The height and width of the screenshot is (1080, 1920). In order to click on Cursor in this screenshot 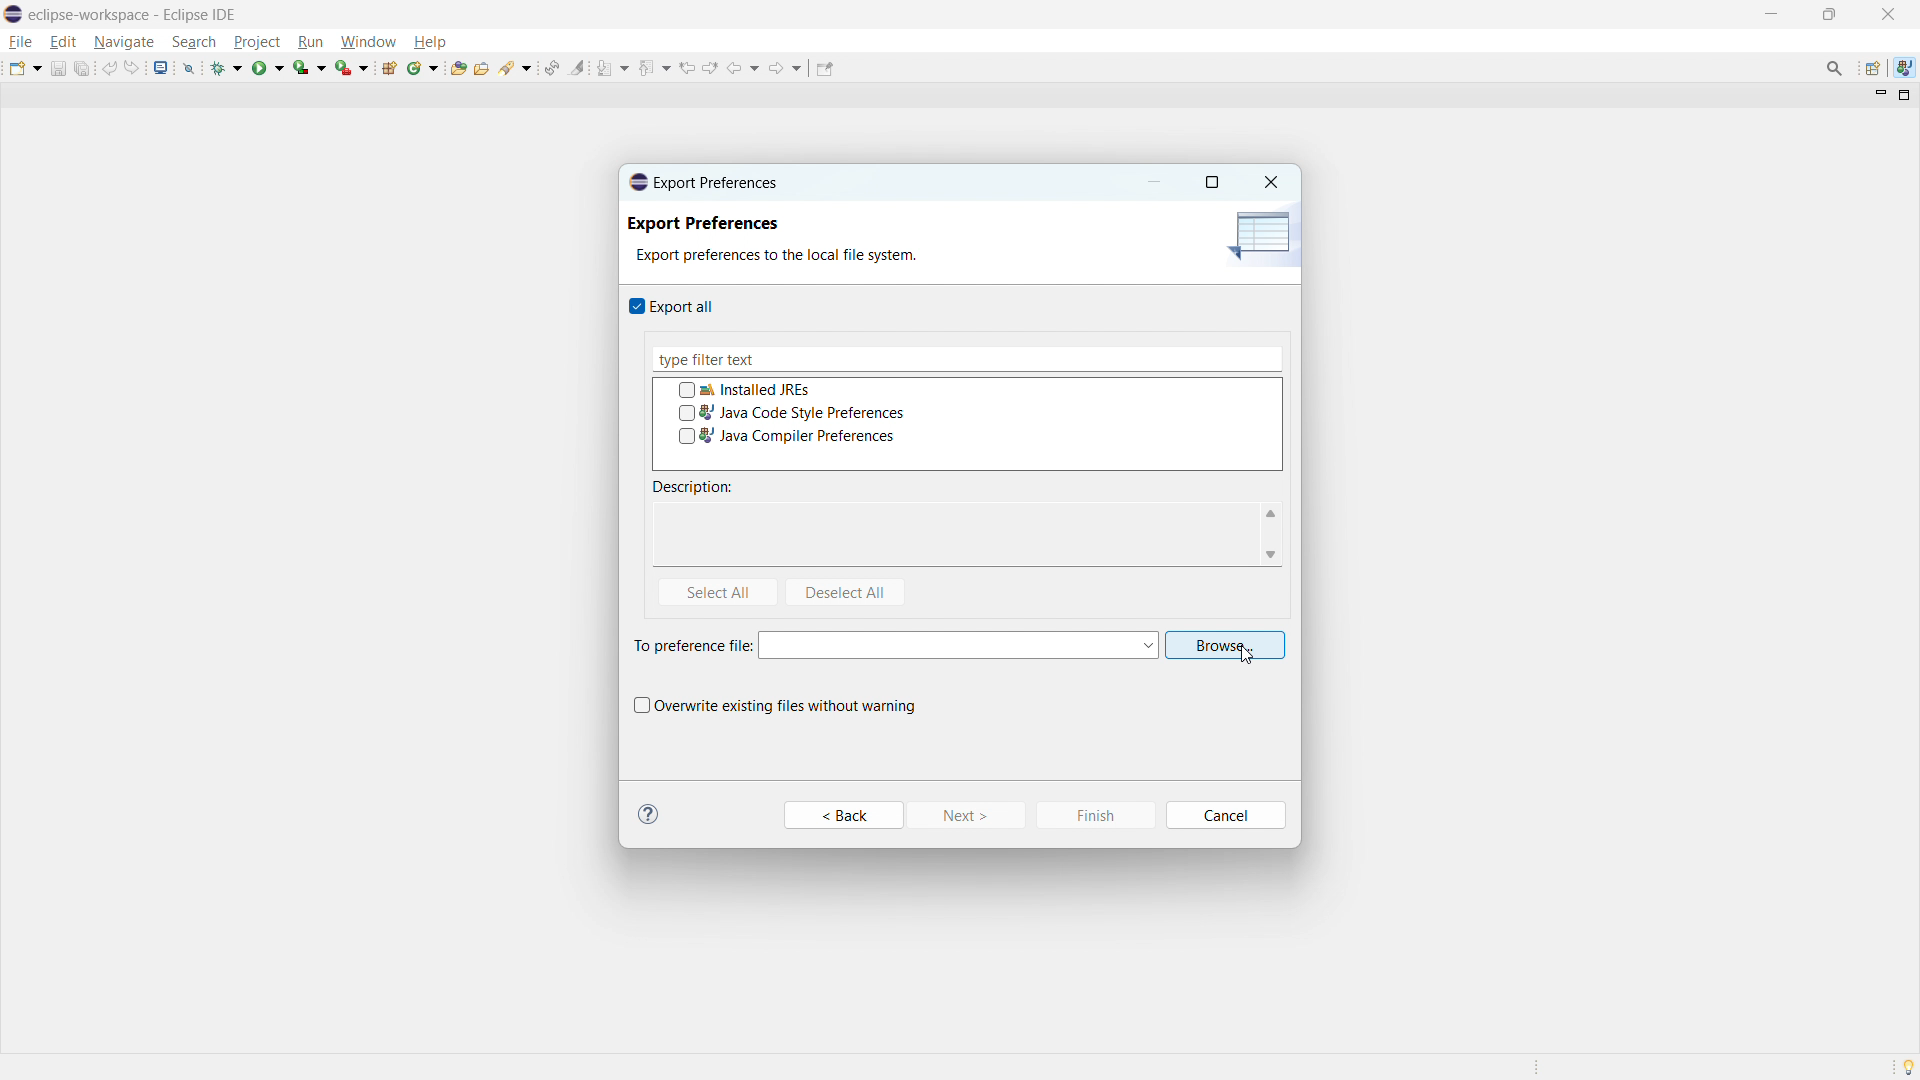, I will do `click(1258, 658)`.